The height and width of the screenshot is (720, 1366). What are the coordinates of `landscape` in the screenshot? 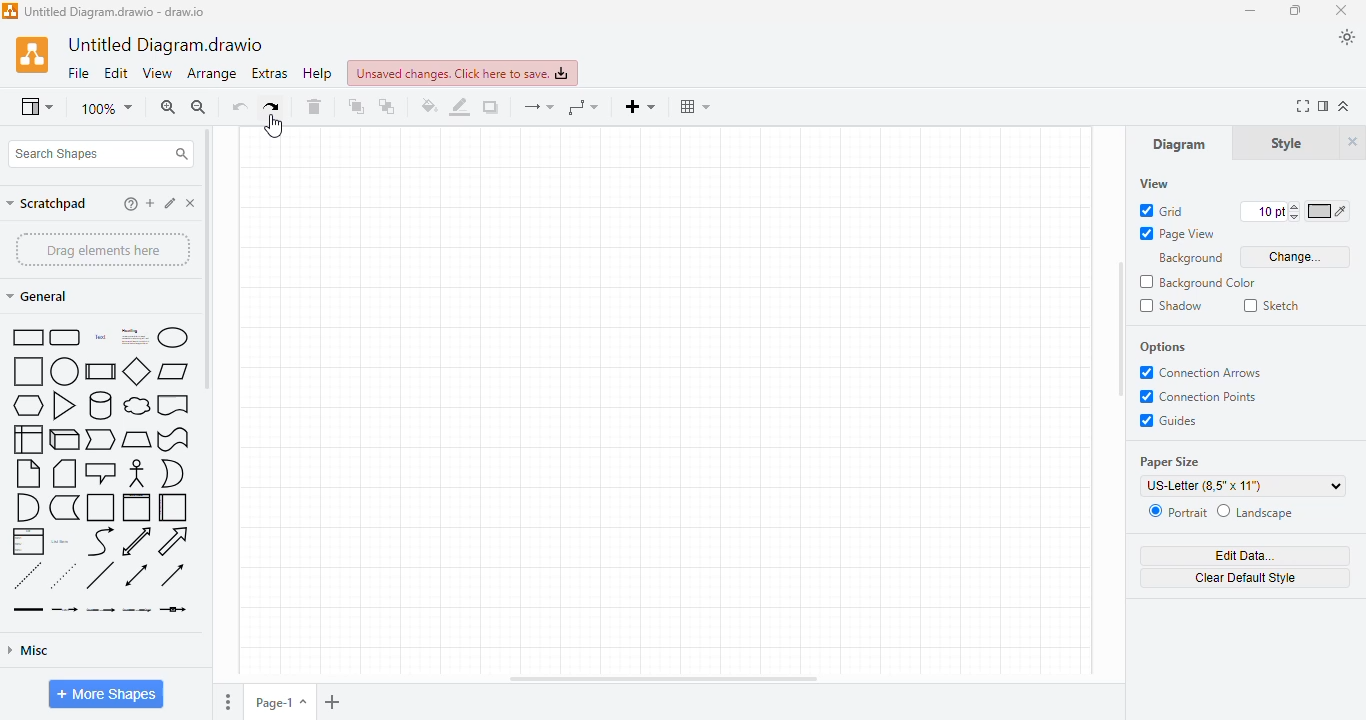 It's located at (1255, 512).